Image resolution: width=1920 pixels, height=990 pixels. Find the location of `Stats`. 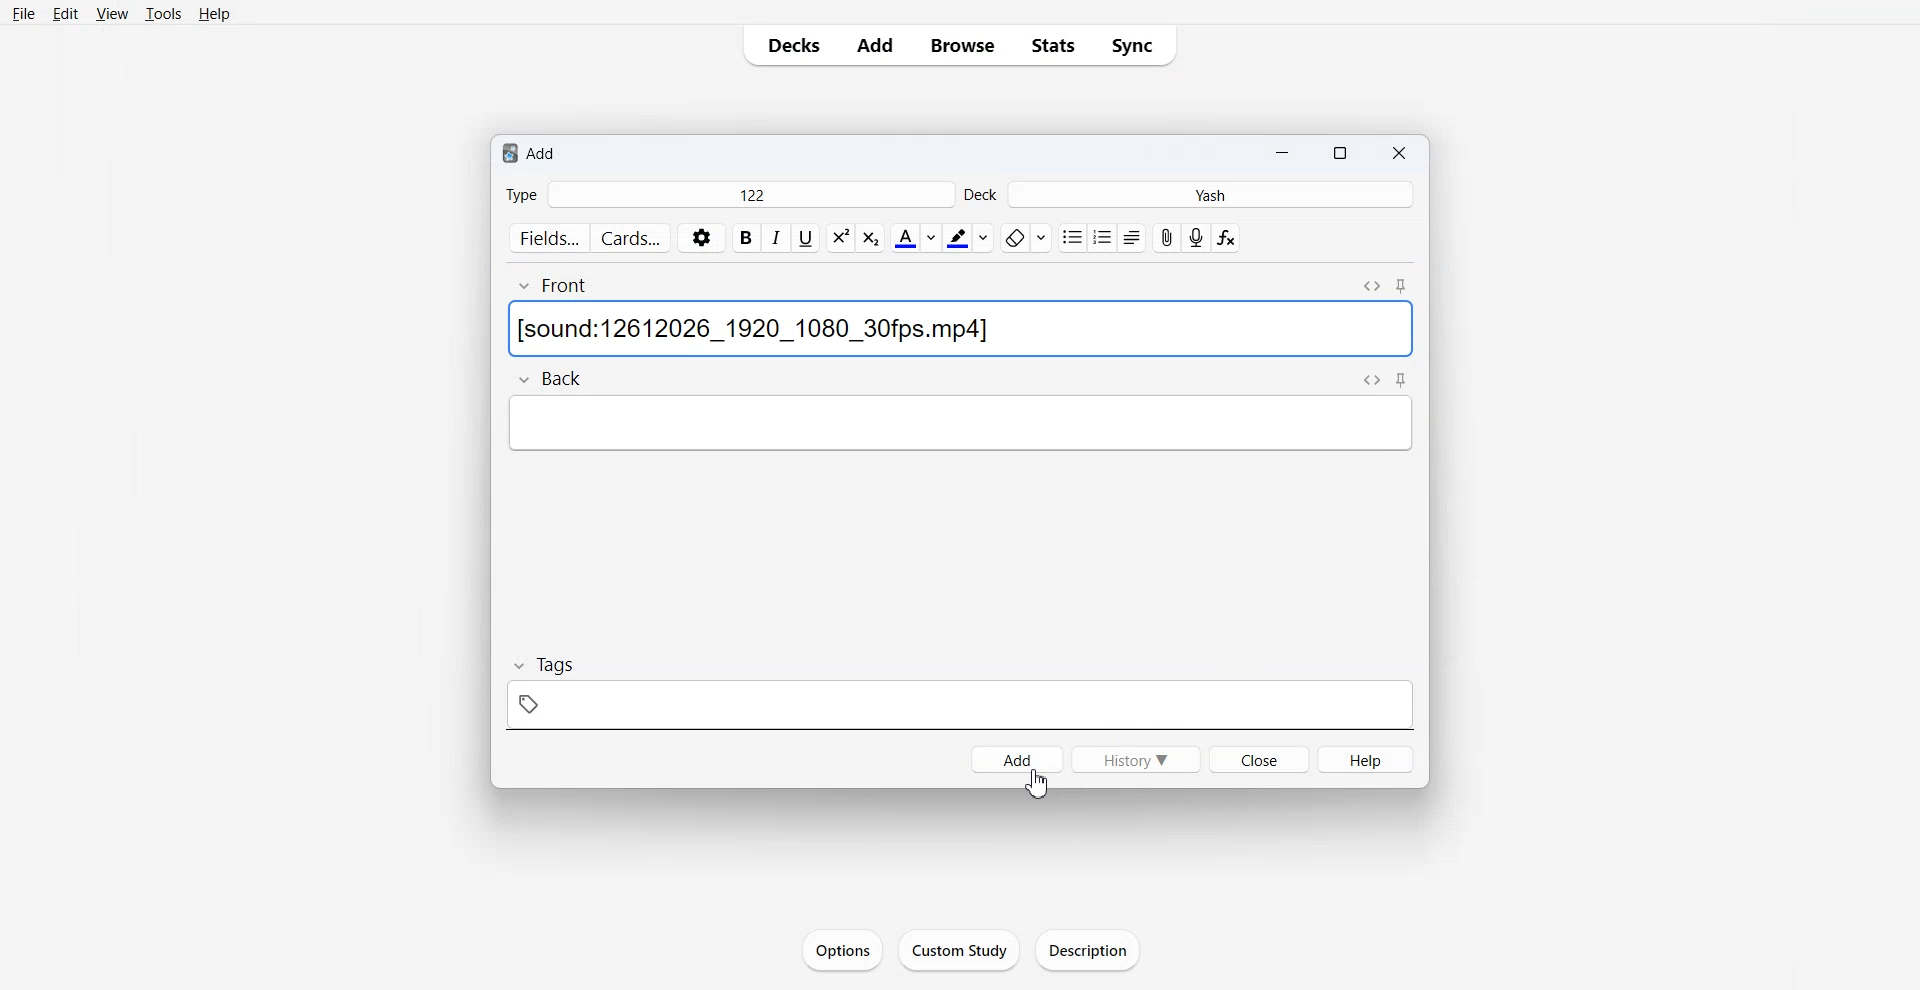

Stats is located at coordinates (1053, 45).